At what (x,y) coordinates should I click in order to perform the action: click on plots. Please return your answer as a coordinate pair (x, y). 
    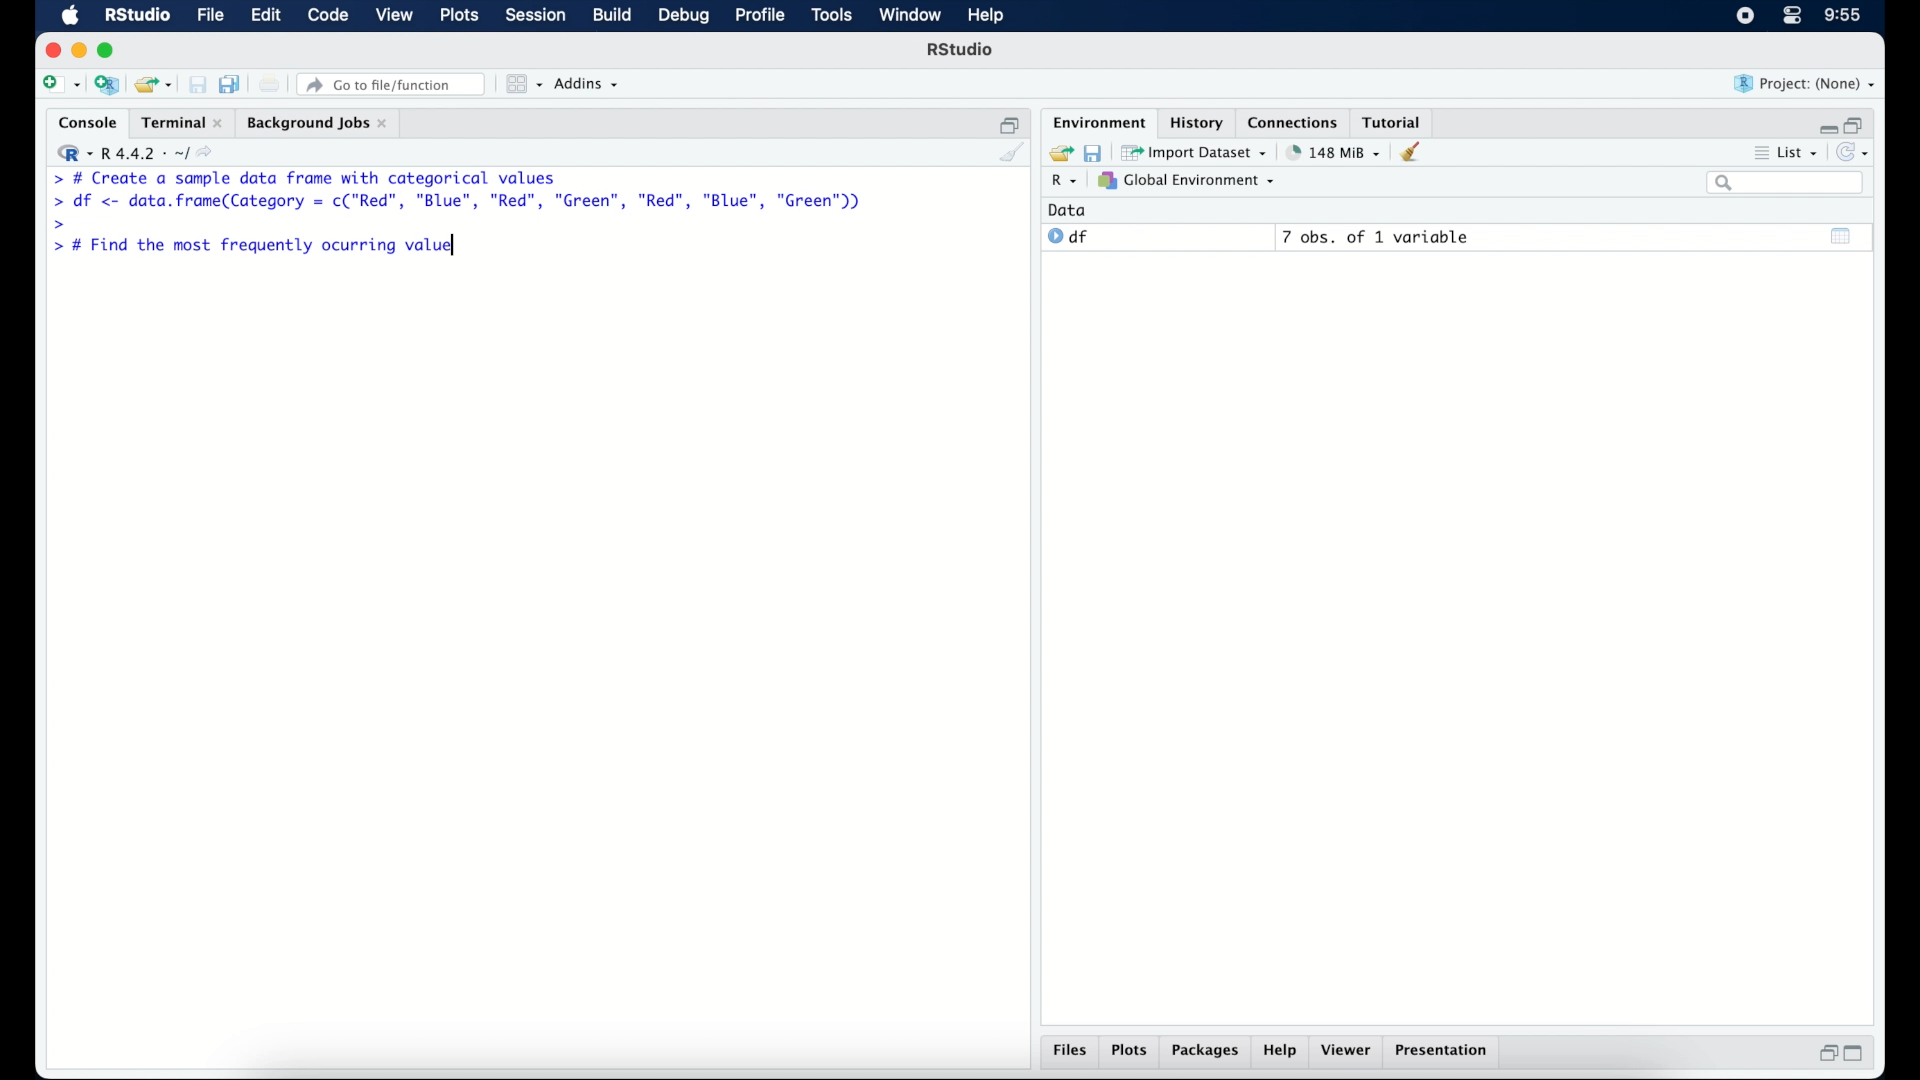
    Looking at the image, I should click on (1130, 1052).